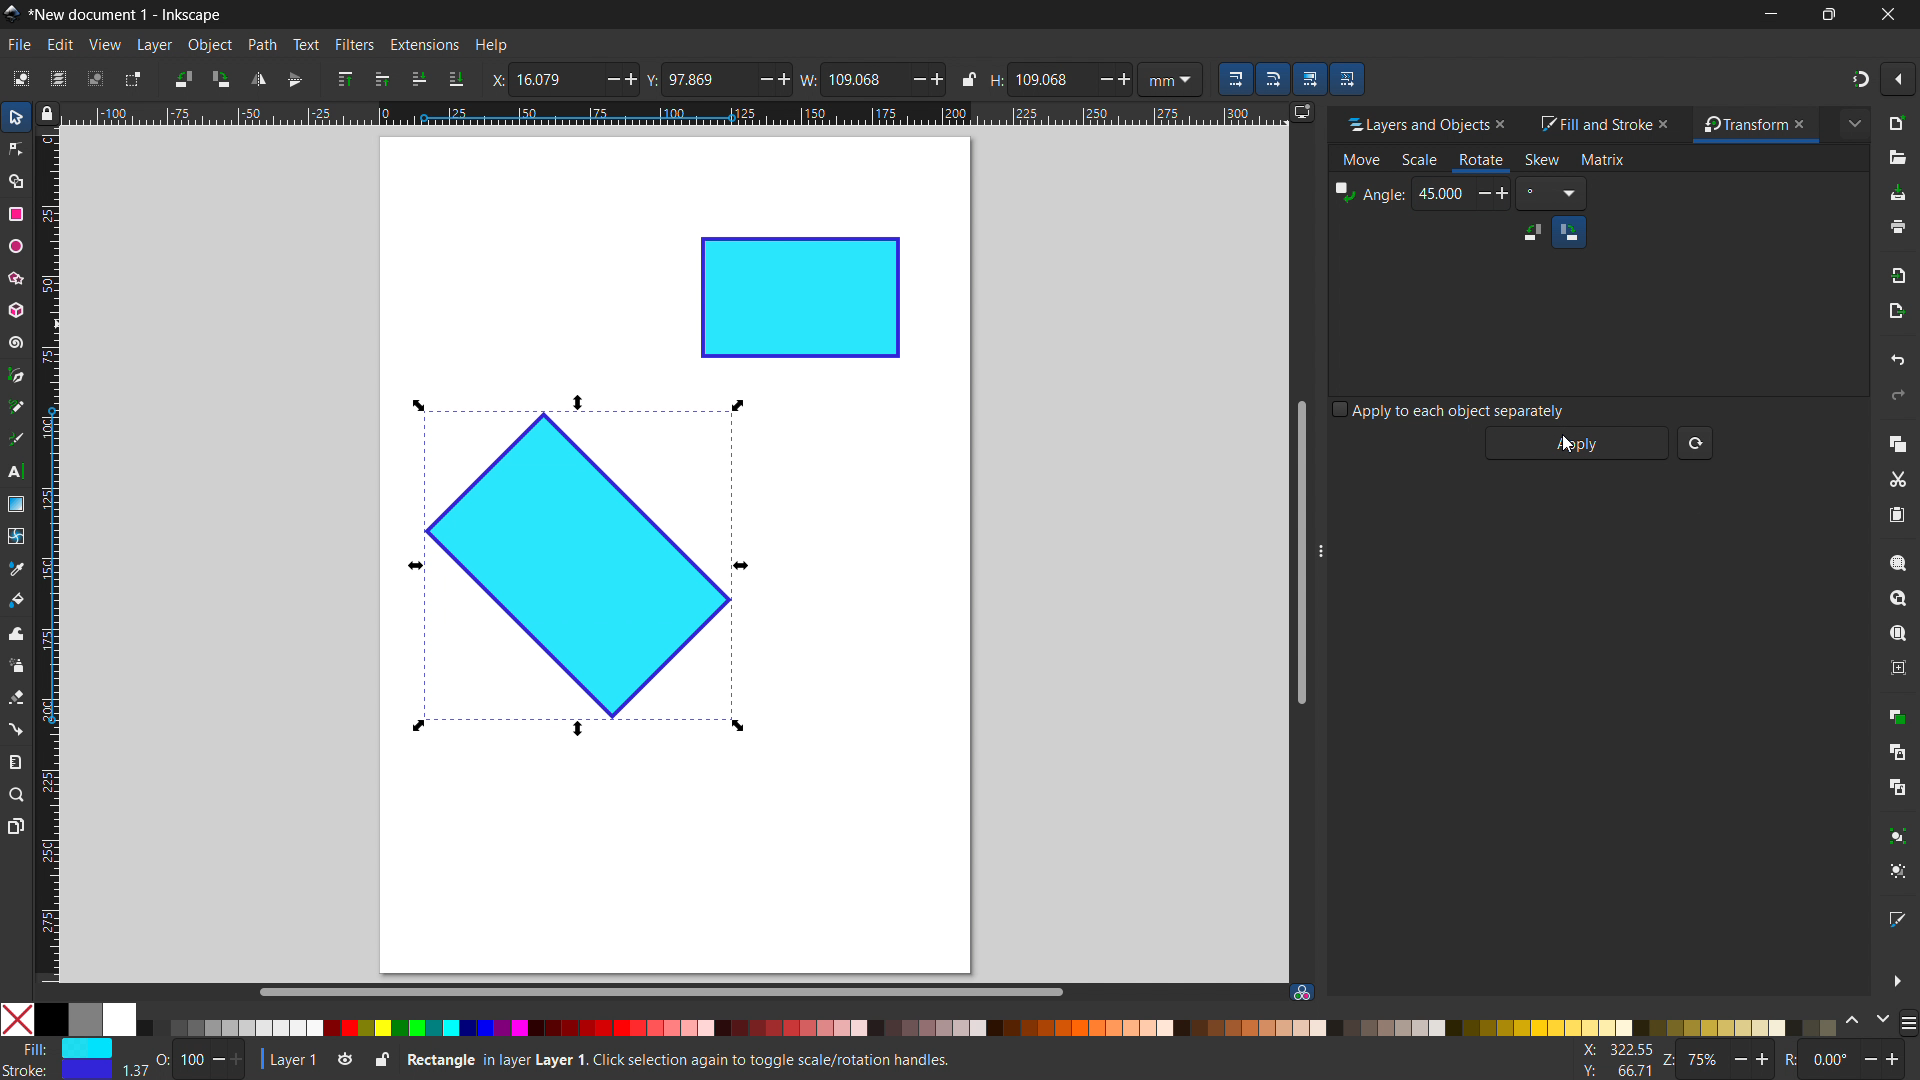 The image size is (1920, 1080). What do you see at coordinates (287, 1060) in the screenshot?
I see `current layer` at bounding box center [287, 1060].